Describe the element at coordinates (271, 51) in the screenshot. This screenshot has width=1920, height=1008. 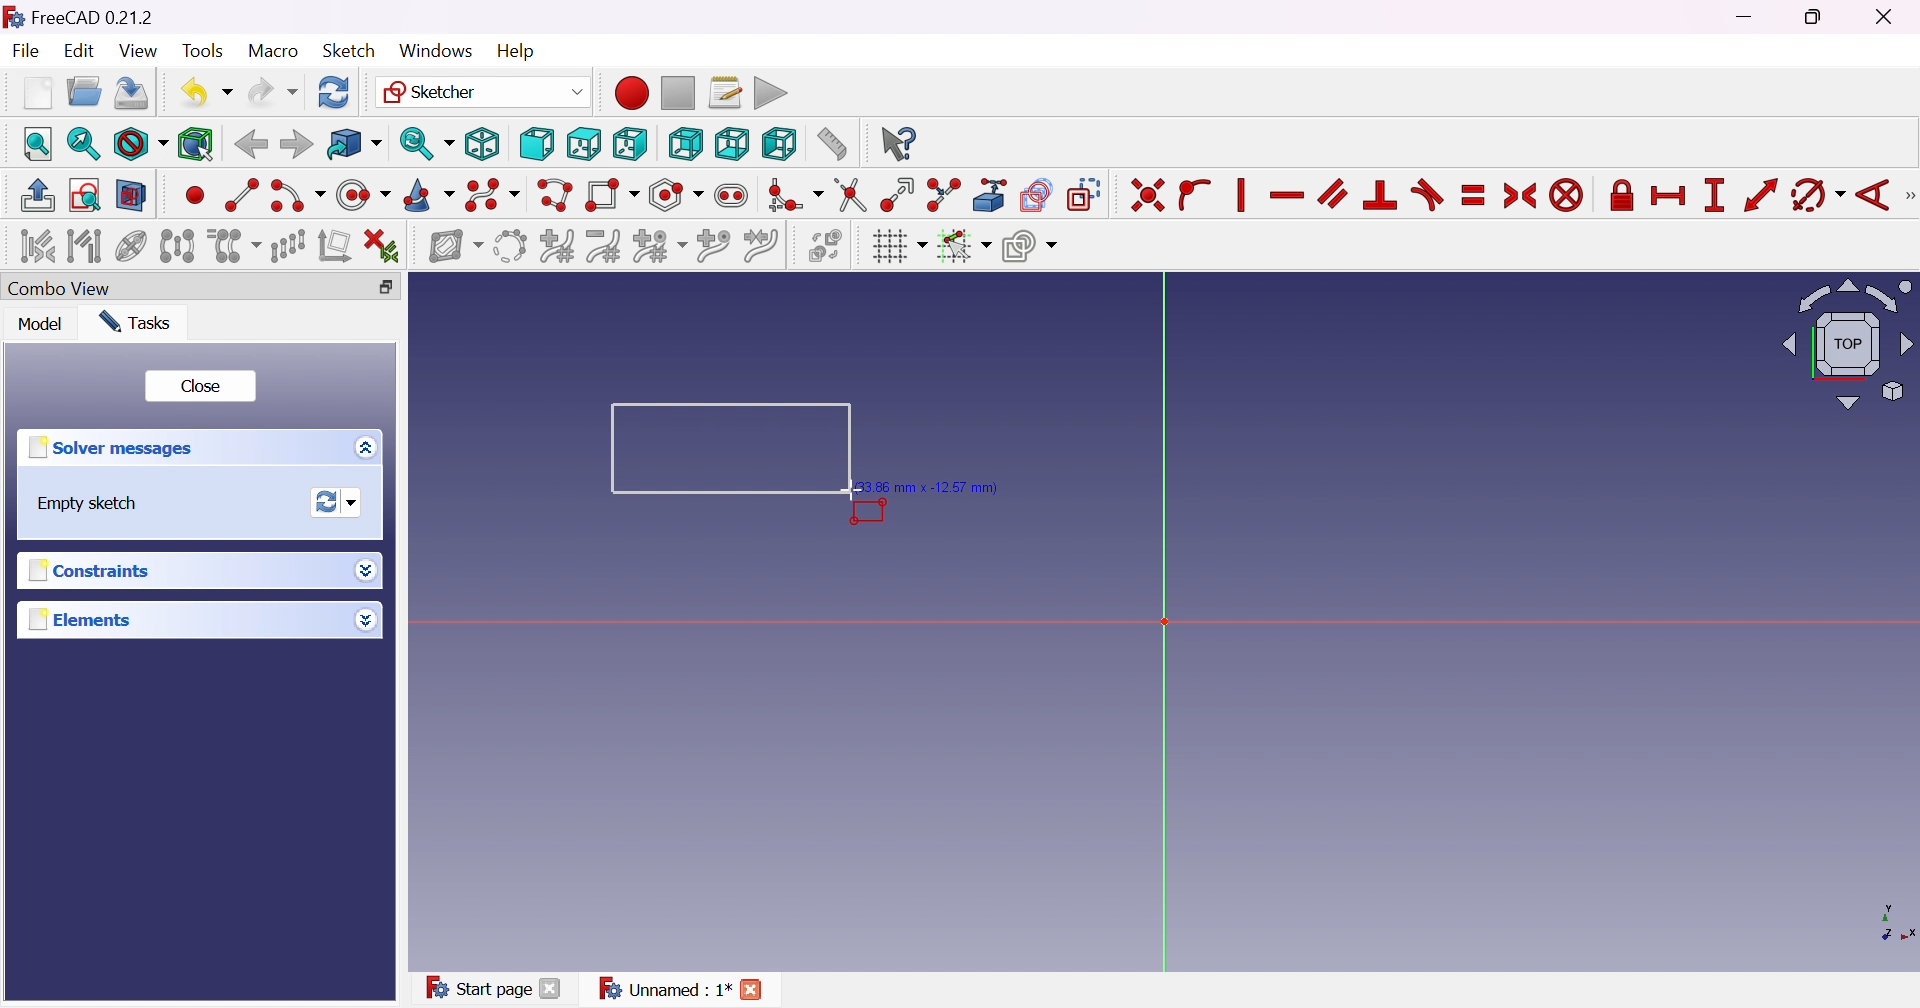
I see `Macro` at that location.